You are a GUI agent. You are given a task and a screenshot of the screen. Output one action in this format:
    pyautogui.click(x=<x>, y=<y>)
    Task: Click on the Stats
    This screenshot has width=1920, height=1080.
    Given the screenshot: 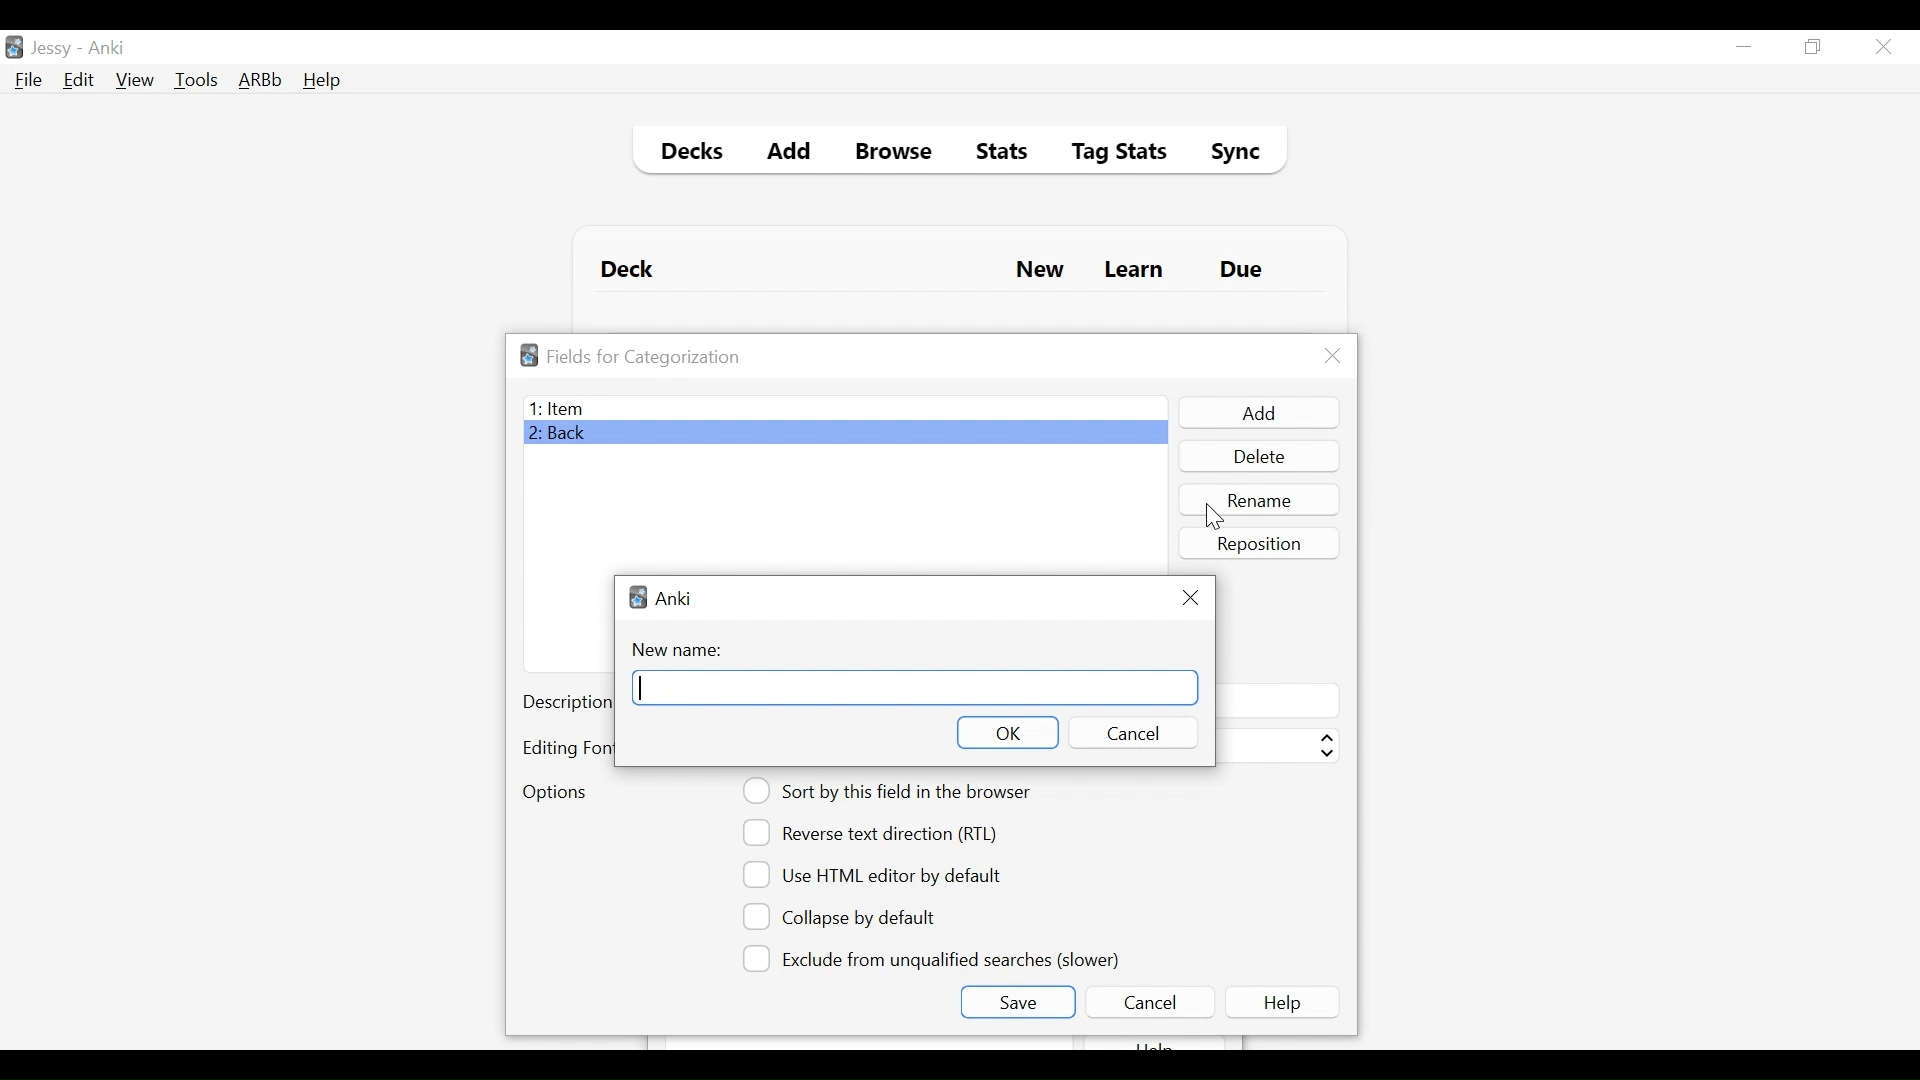 What is the action you would take?
    pyautogui.click(x=995, y=152)
    